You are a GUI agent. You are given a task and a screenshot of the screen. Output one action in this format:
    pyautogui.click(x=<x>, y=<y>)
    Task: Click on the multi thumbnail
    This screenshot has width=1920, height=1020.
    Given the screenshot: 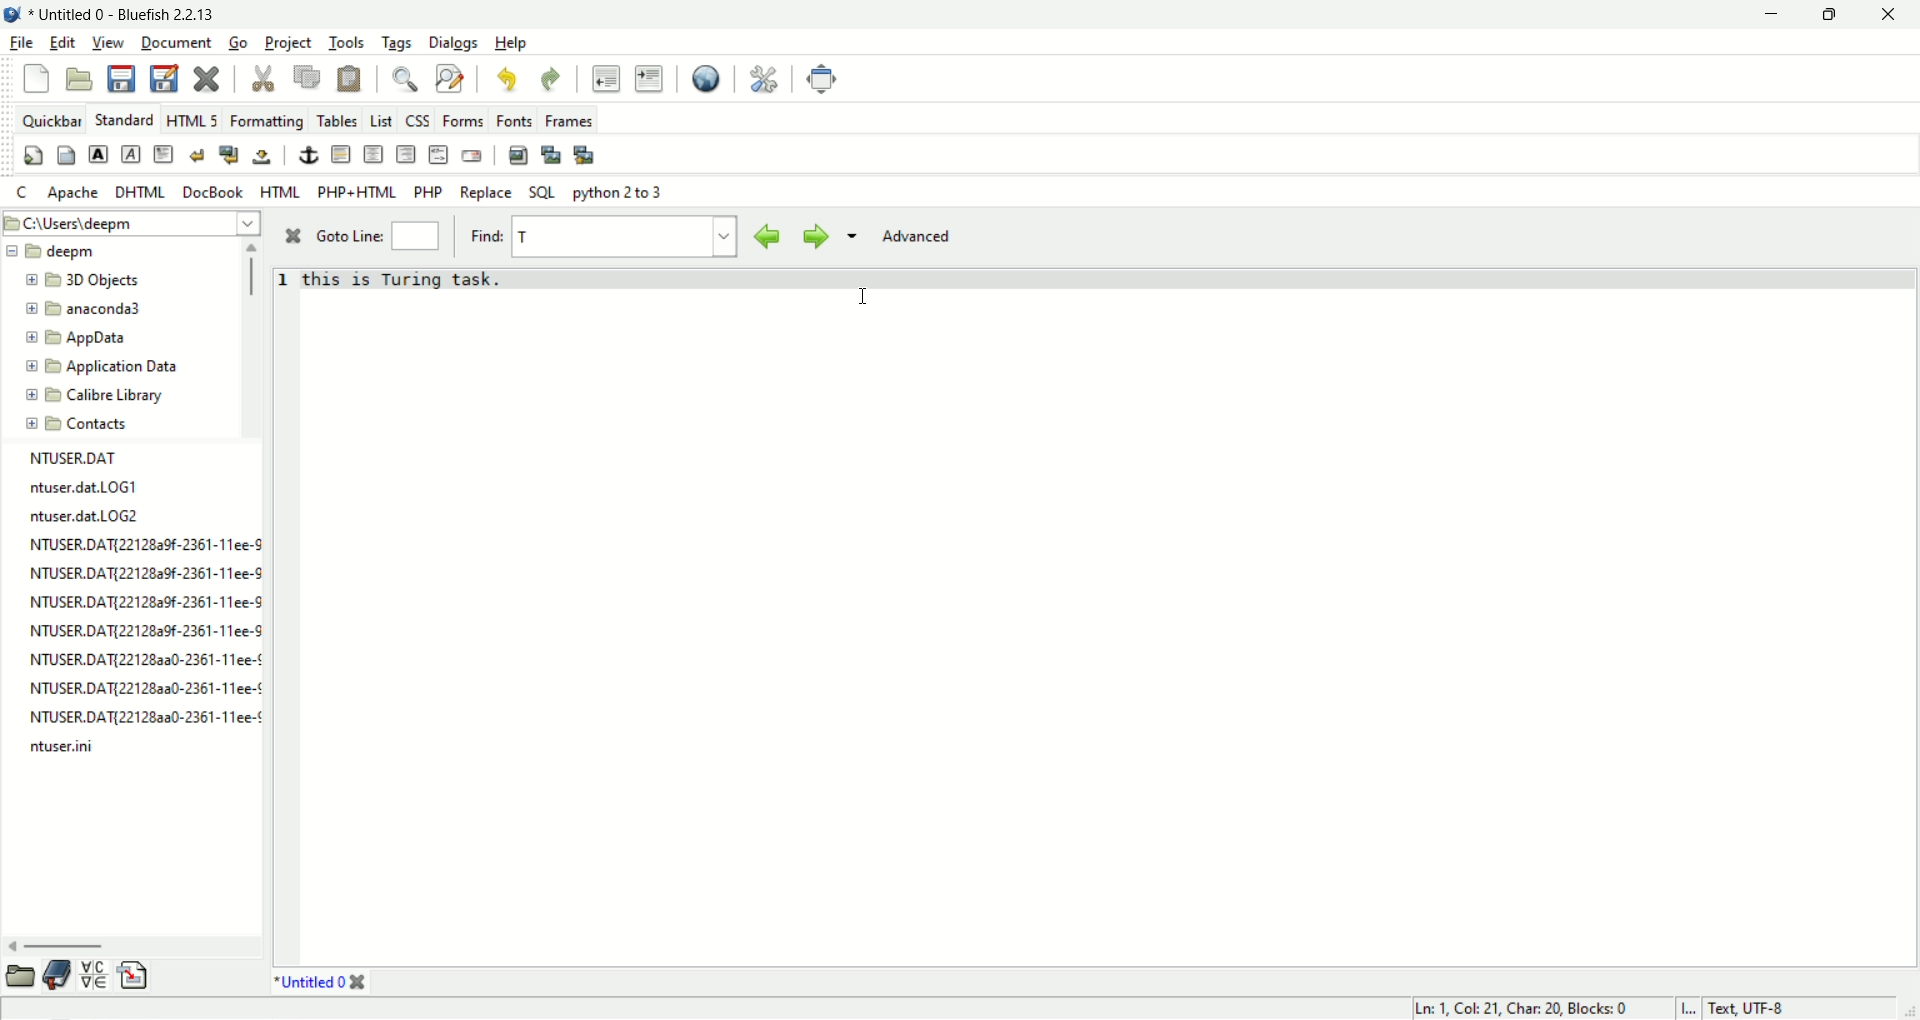 What is the action you would take?
    pyautogui.click(x=585, y=156)
    